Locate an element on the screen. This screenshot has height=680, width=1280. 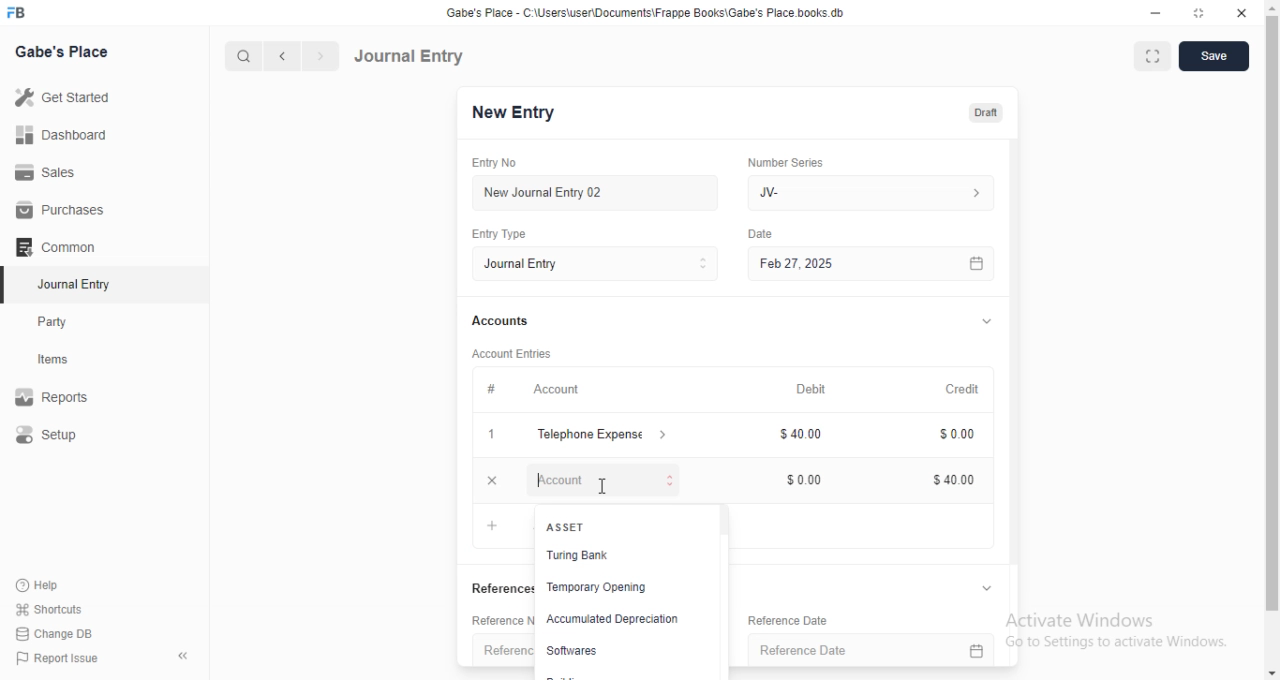
‘Gabe's Place - C Wsers\userDocuments\Frappe Books\Gabe's Place books db is located at coordinates (659, 11).